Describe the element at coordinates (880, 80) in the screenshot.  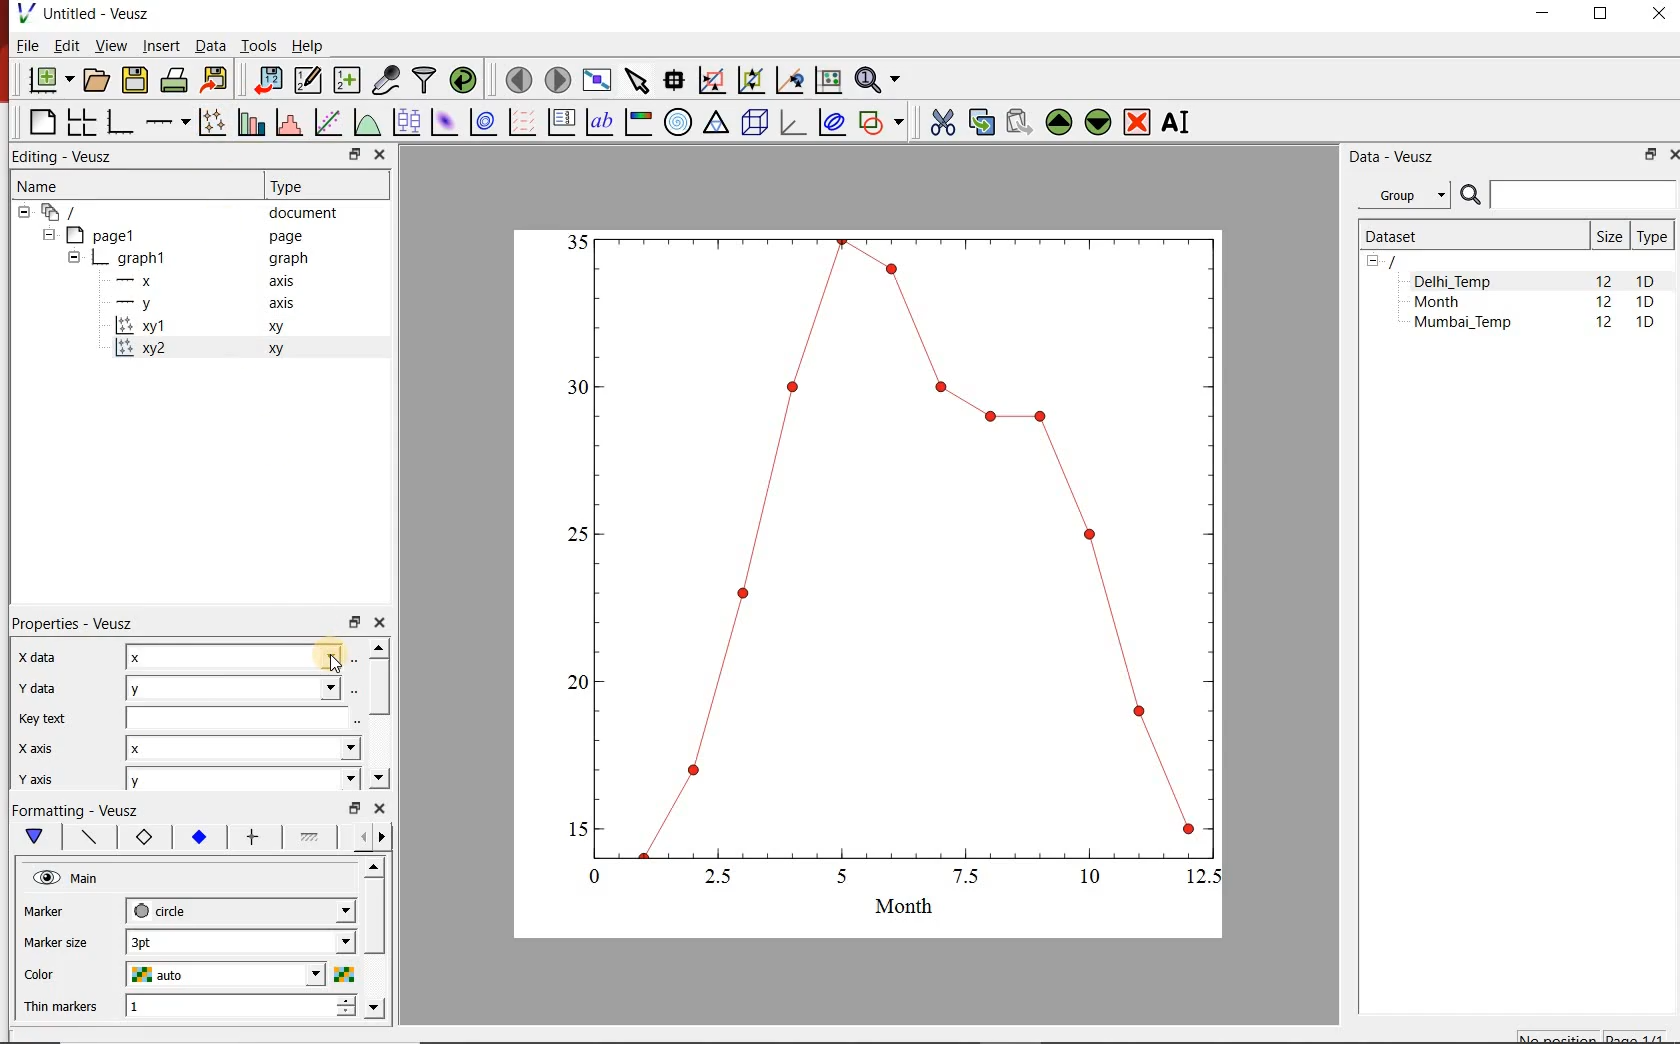
I see `zoom functions menu` at that location.